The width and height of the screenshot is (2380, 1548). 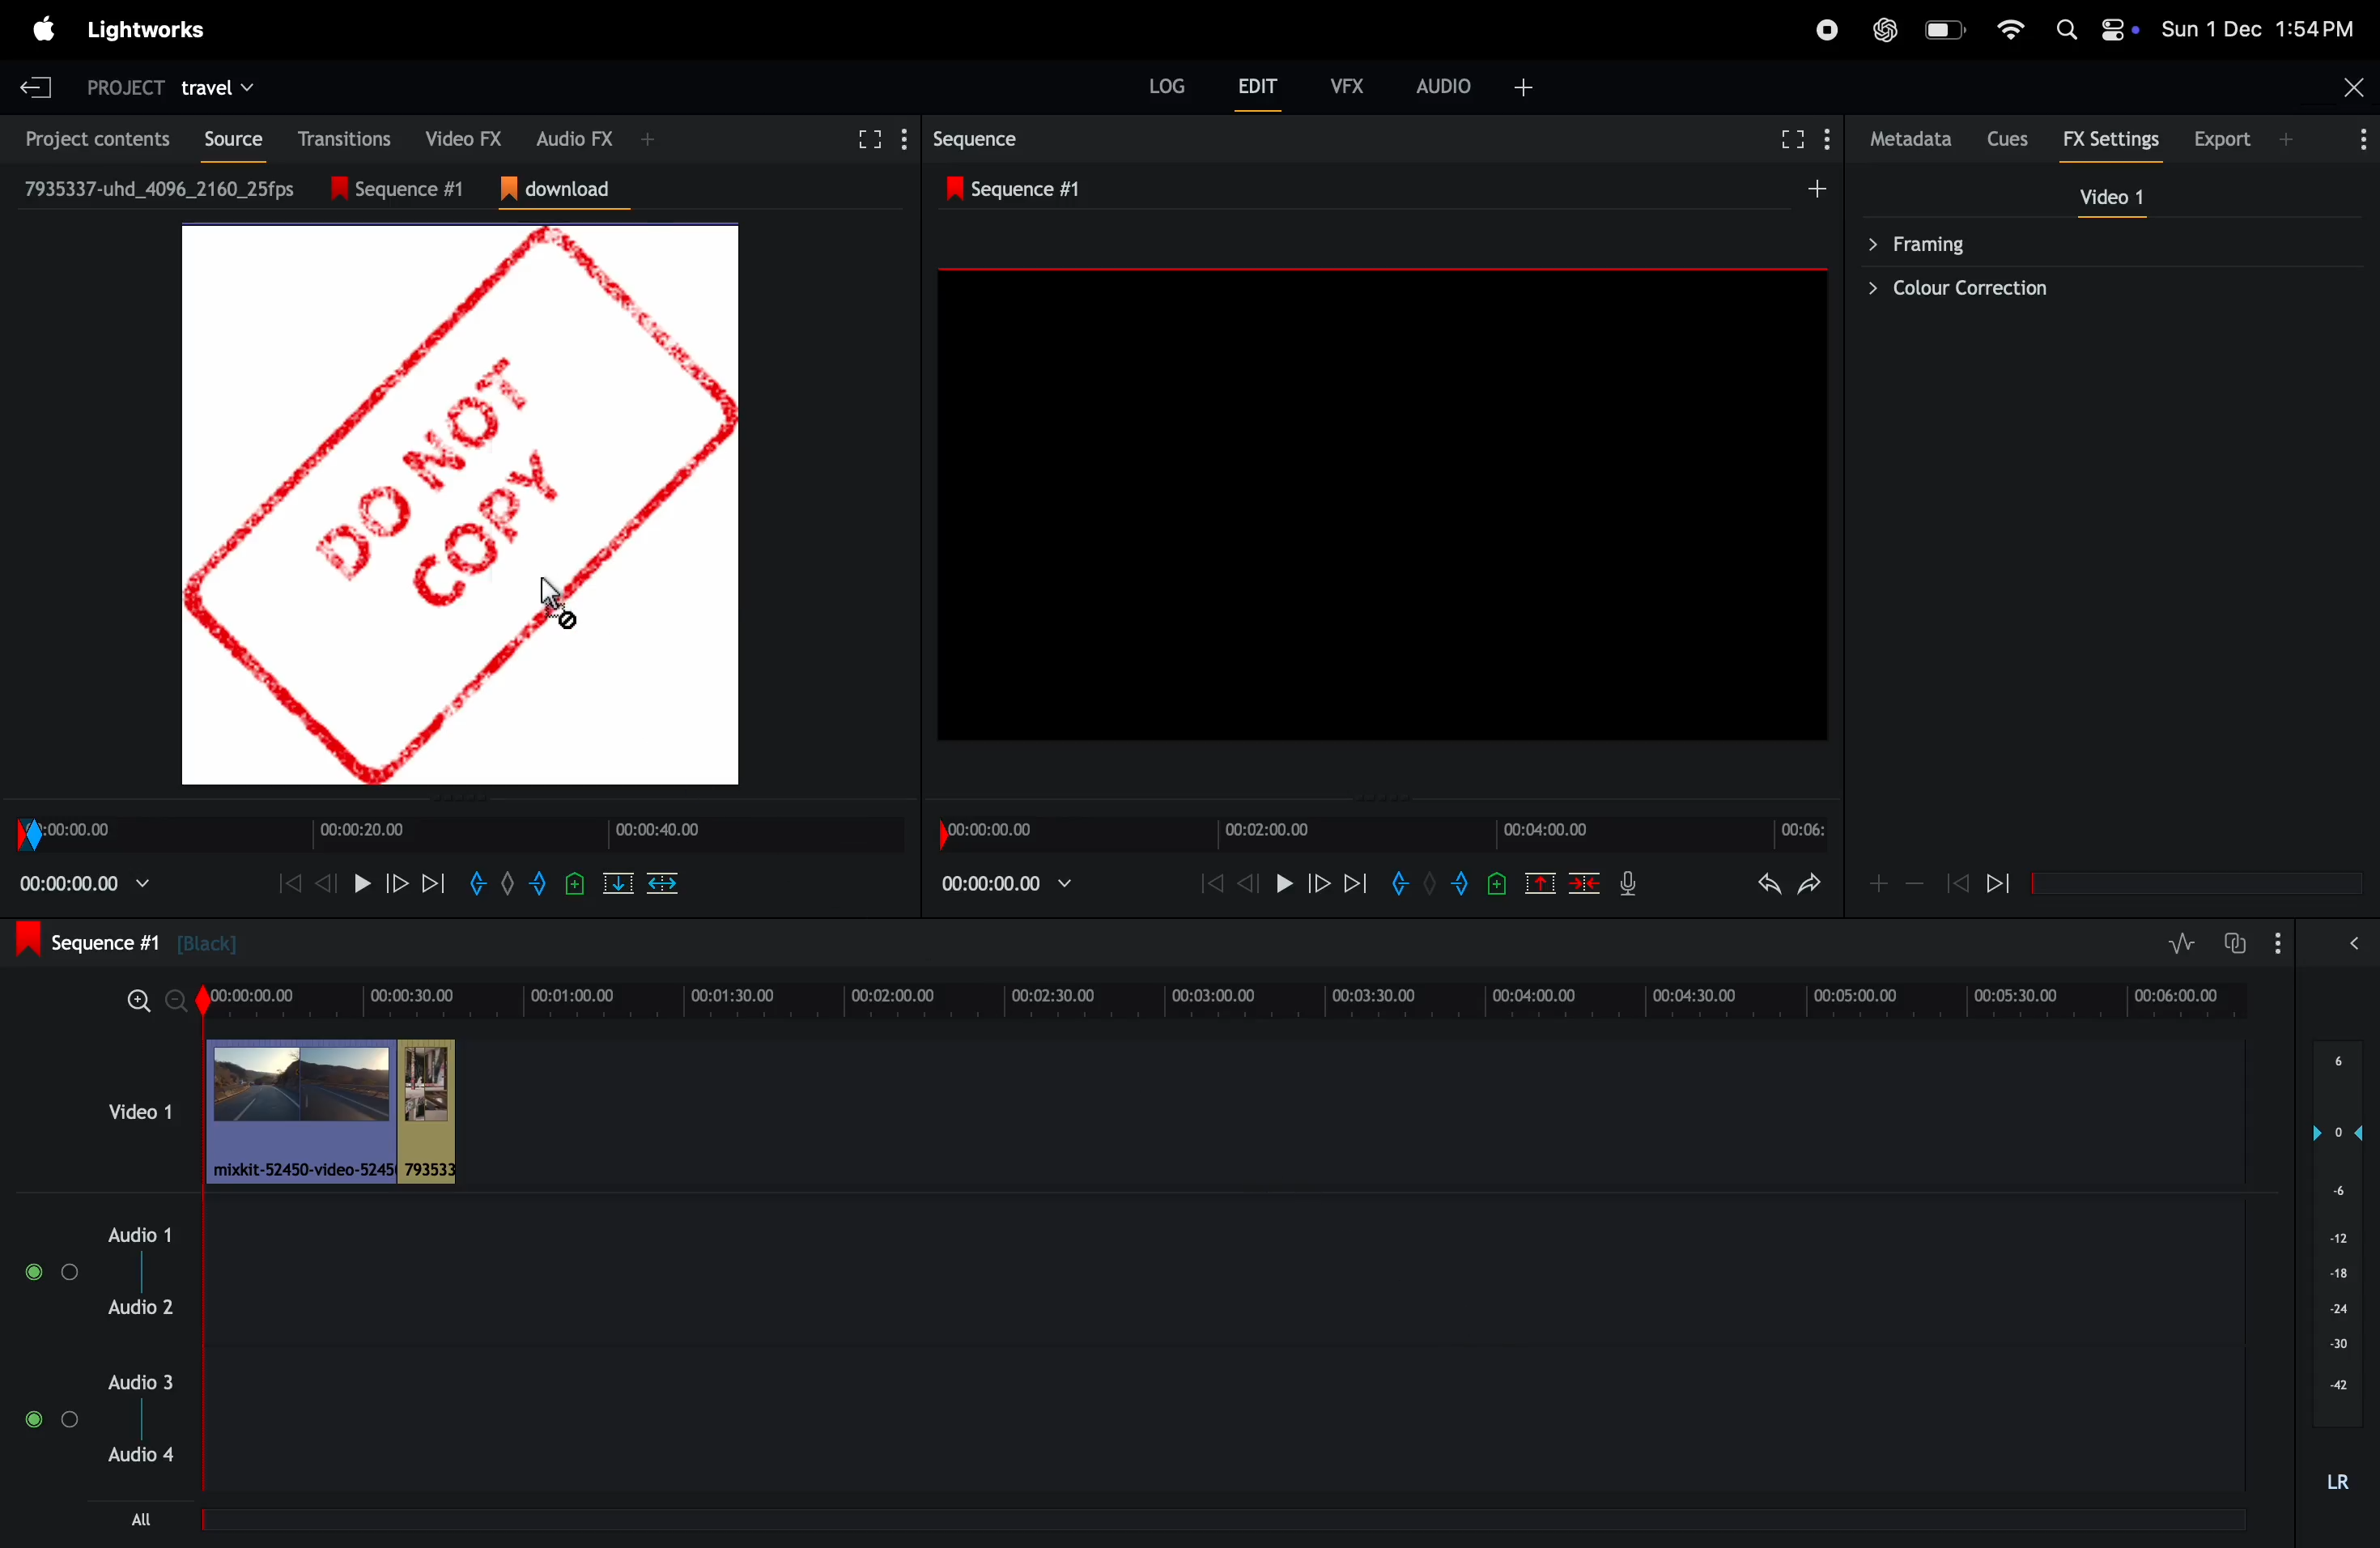 What do you see at coordinates (54, 1272) in the screenshot?
I see `bars` at bounding box center [54, 1272].